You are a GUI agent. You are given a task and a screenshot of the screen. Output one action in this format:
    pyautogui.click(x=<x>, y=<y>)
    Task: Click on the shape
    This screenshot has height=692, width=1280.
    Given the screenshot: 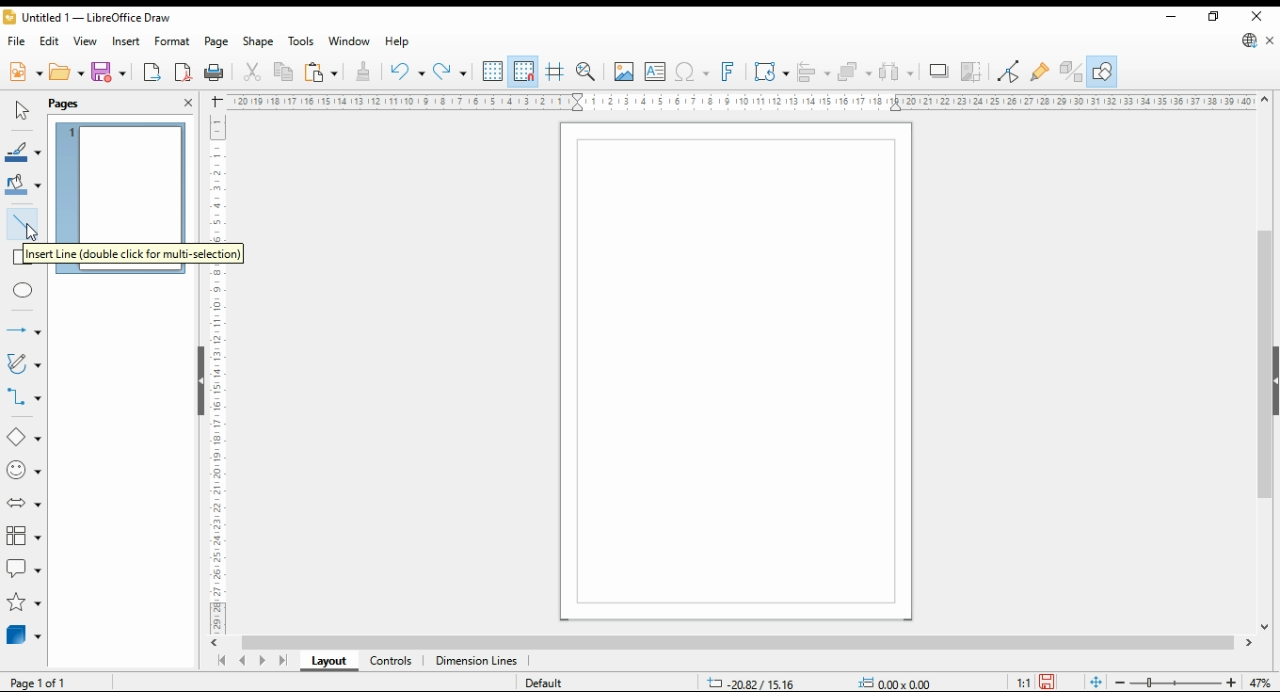 What is the action you would take?
    pyautogui.click(x=259, y=43)
    